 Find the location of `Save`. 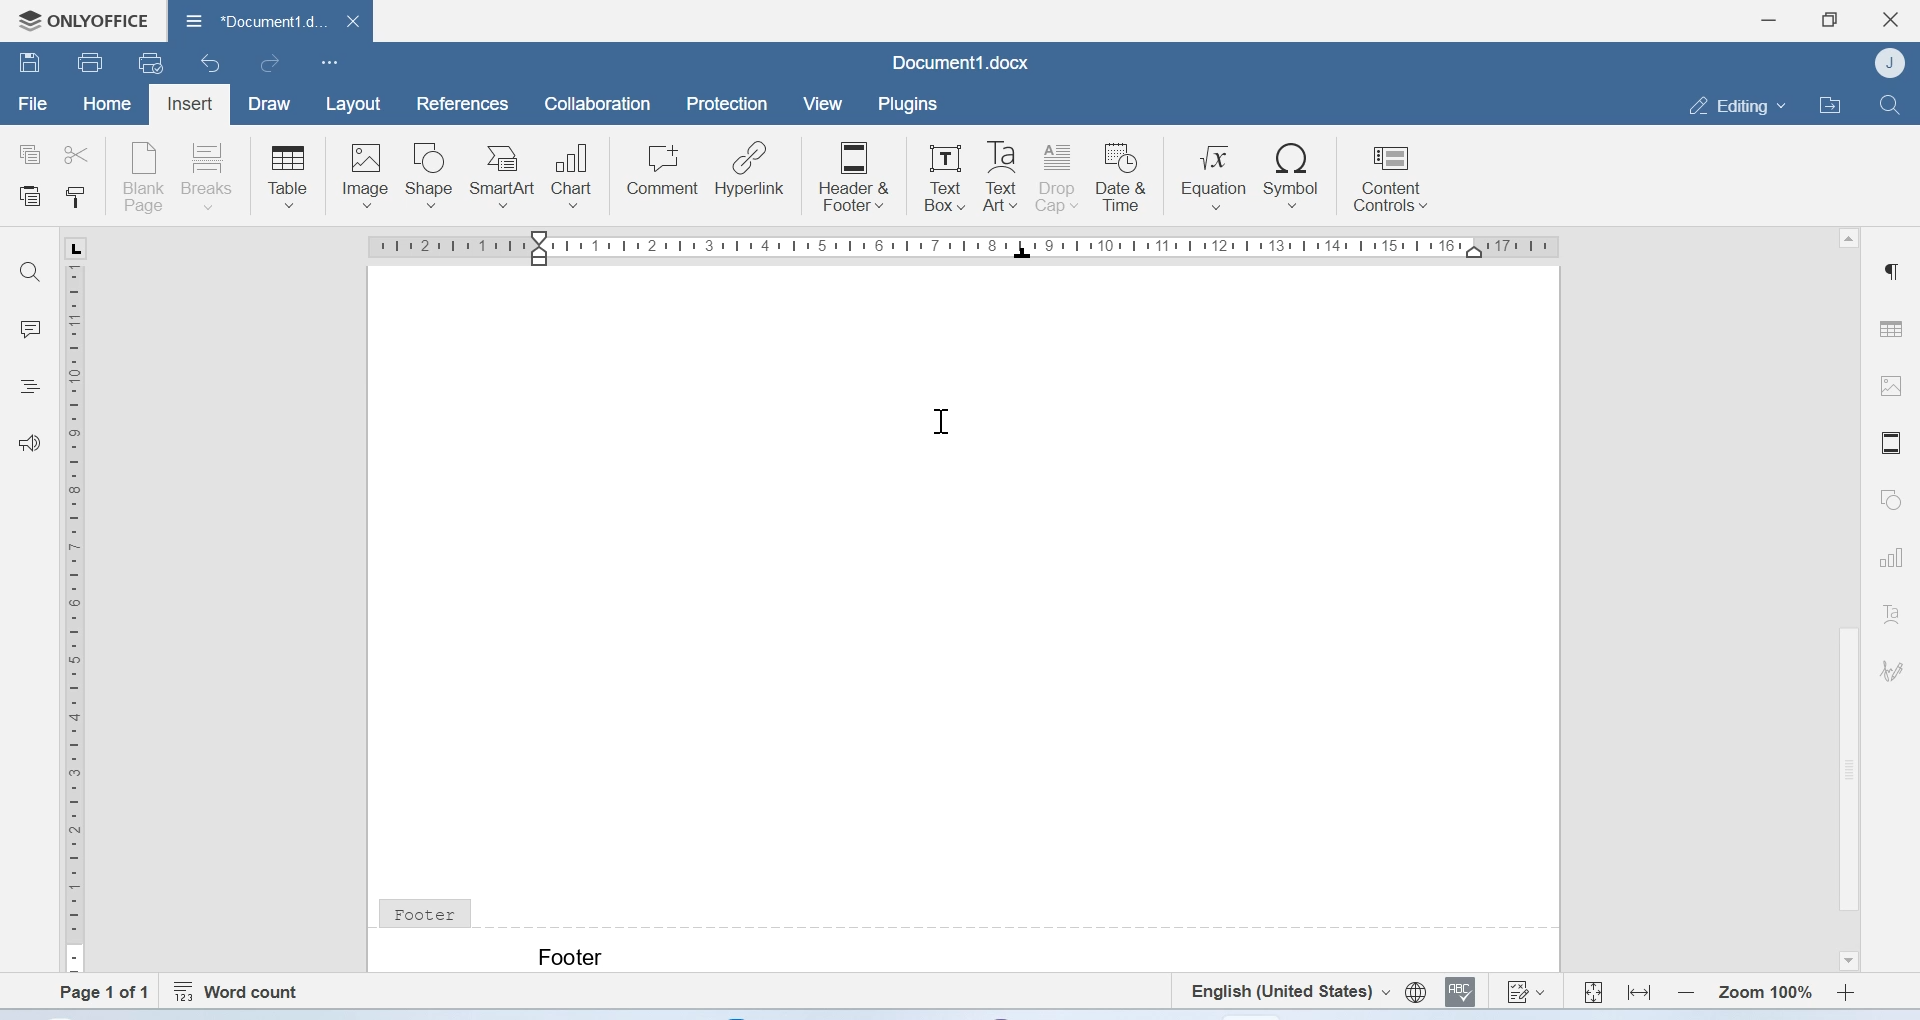

Save is located at coordinates (30, 65).